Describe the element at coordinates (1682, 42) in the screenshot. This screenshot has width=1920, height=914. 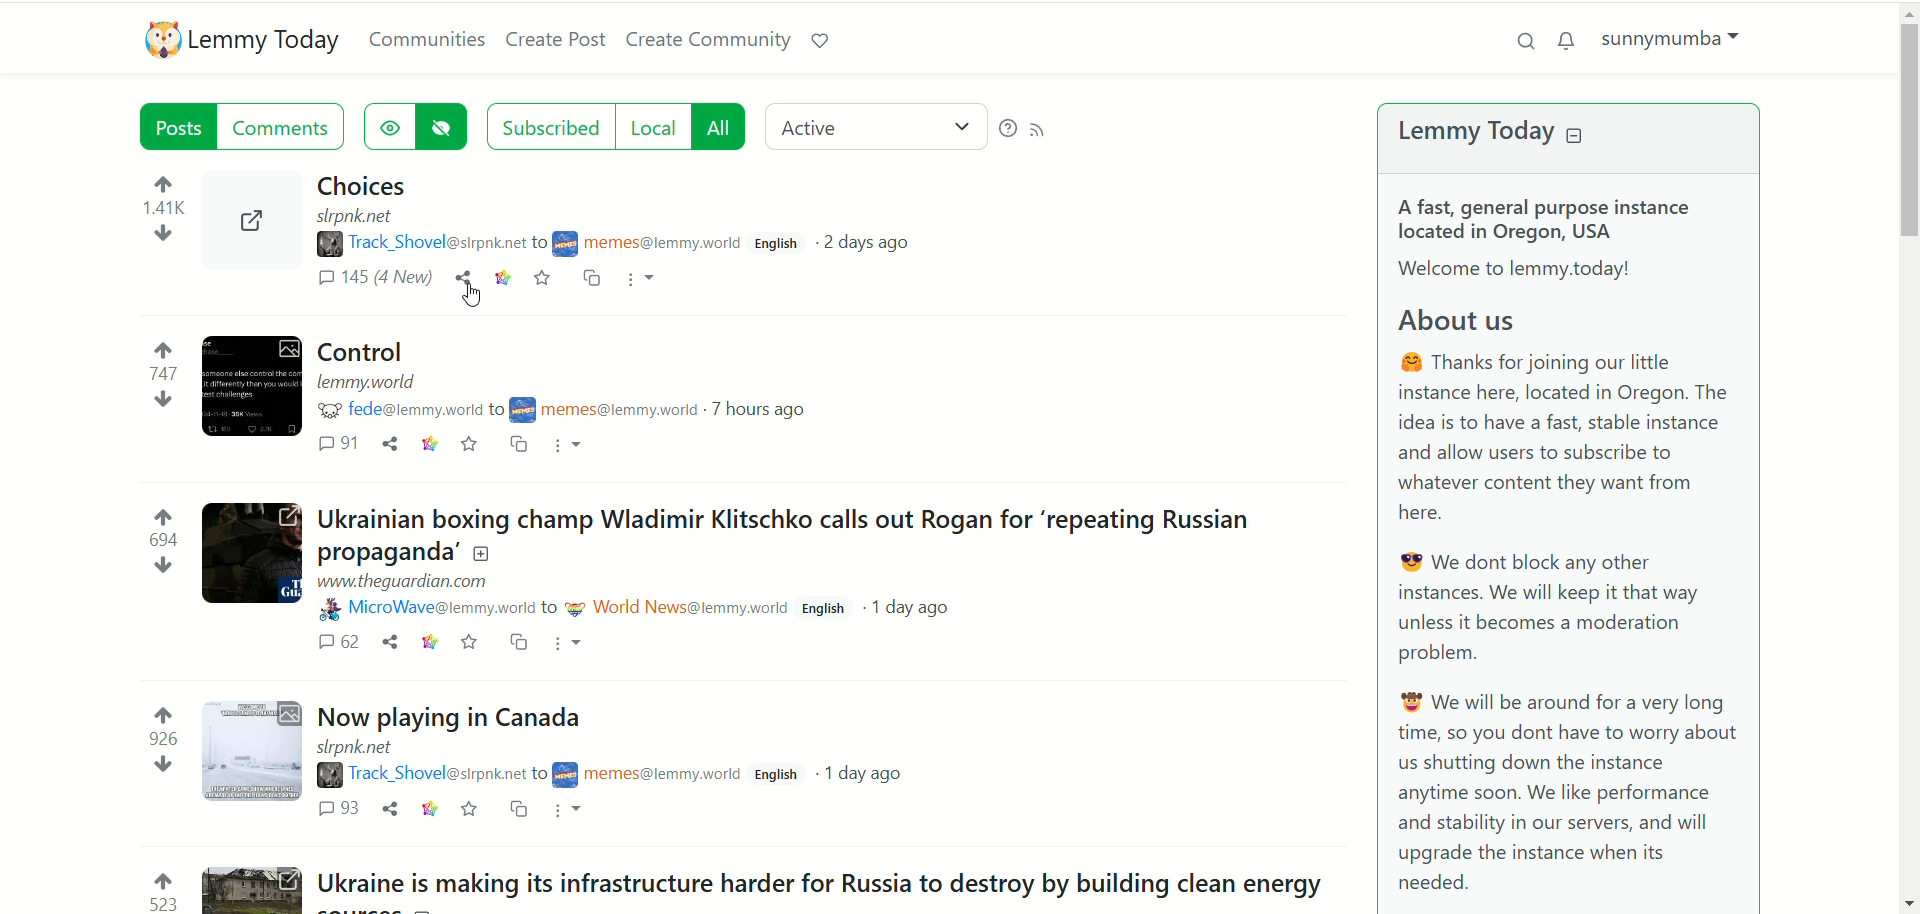
I see `sunnymumba(account)` at that location.